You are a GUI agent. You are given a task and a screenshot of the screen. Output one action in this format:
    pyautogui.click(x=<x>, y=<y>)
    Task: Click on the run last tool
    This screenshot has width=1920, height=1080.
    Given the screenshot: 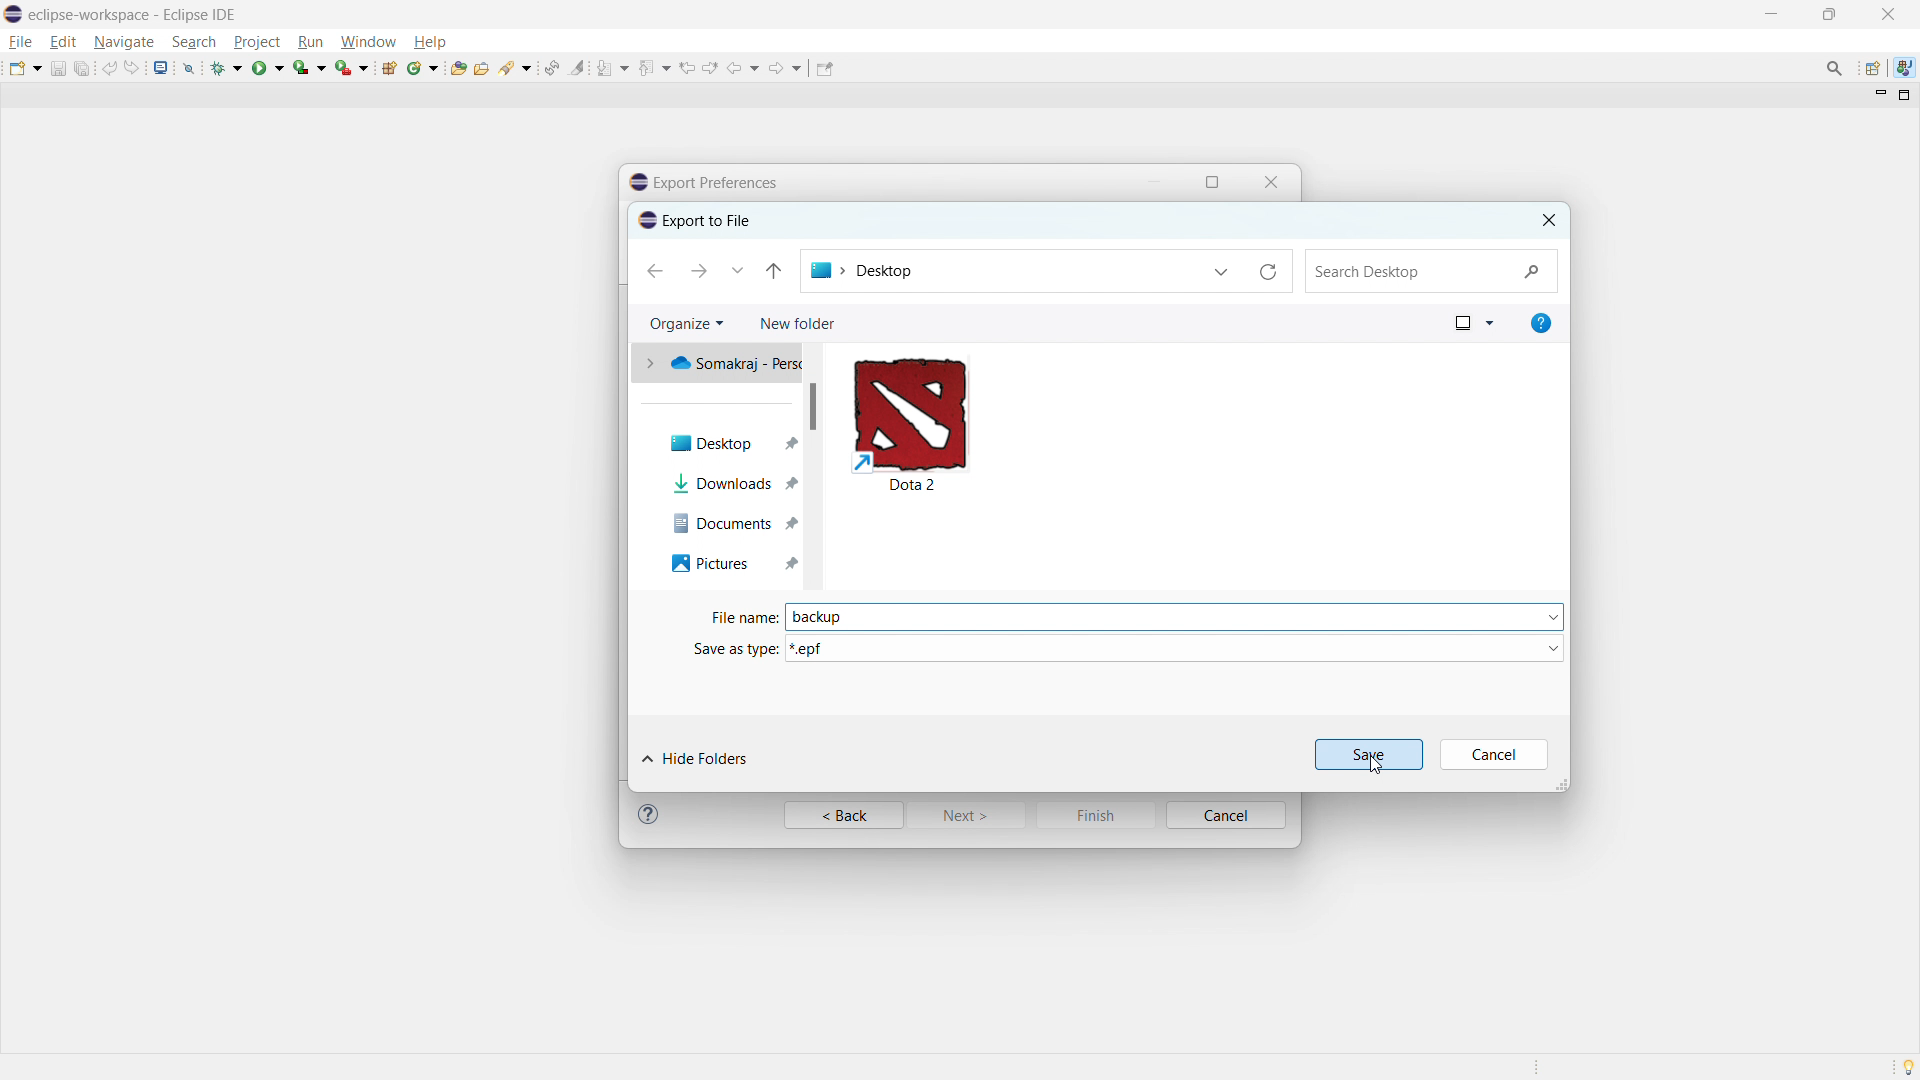 What is the action you would take?
    pyautogui.click(x=351, y=66)
    